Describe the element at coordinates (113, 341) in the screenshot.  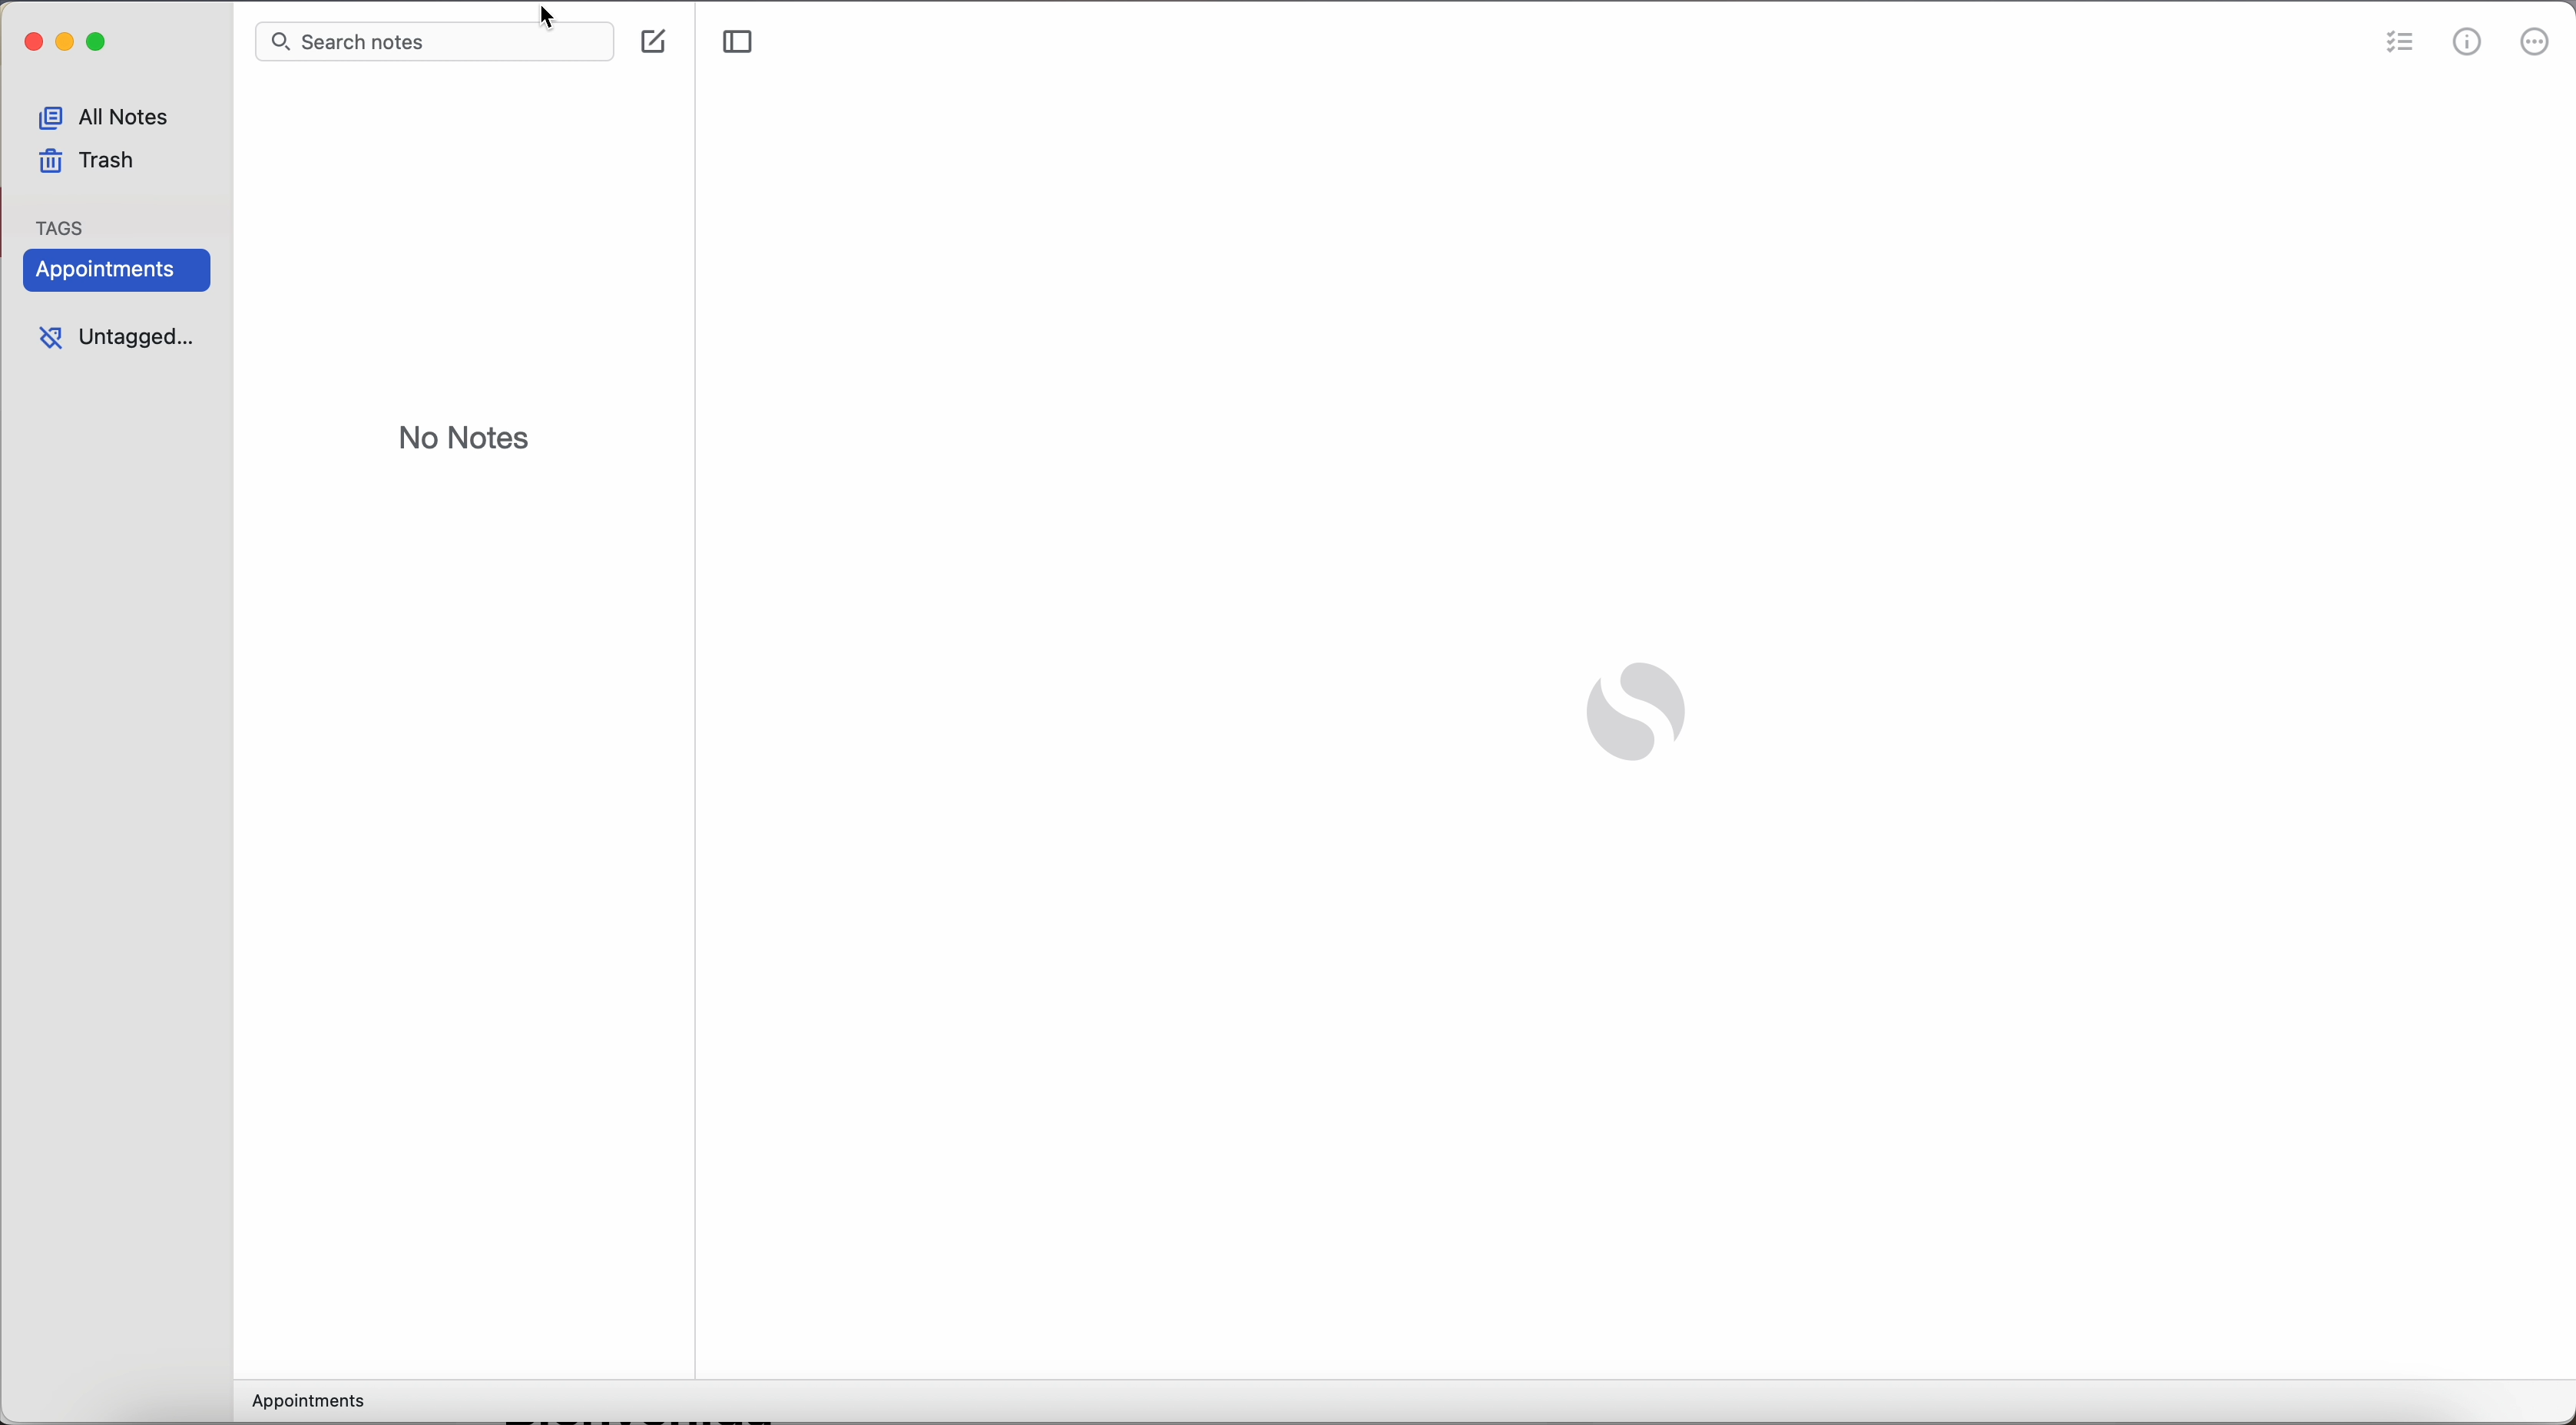
I see `untagged` at that location.